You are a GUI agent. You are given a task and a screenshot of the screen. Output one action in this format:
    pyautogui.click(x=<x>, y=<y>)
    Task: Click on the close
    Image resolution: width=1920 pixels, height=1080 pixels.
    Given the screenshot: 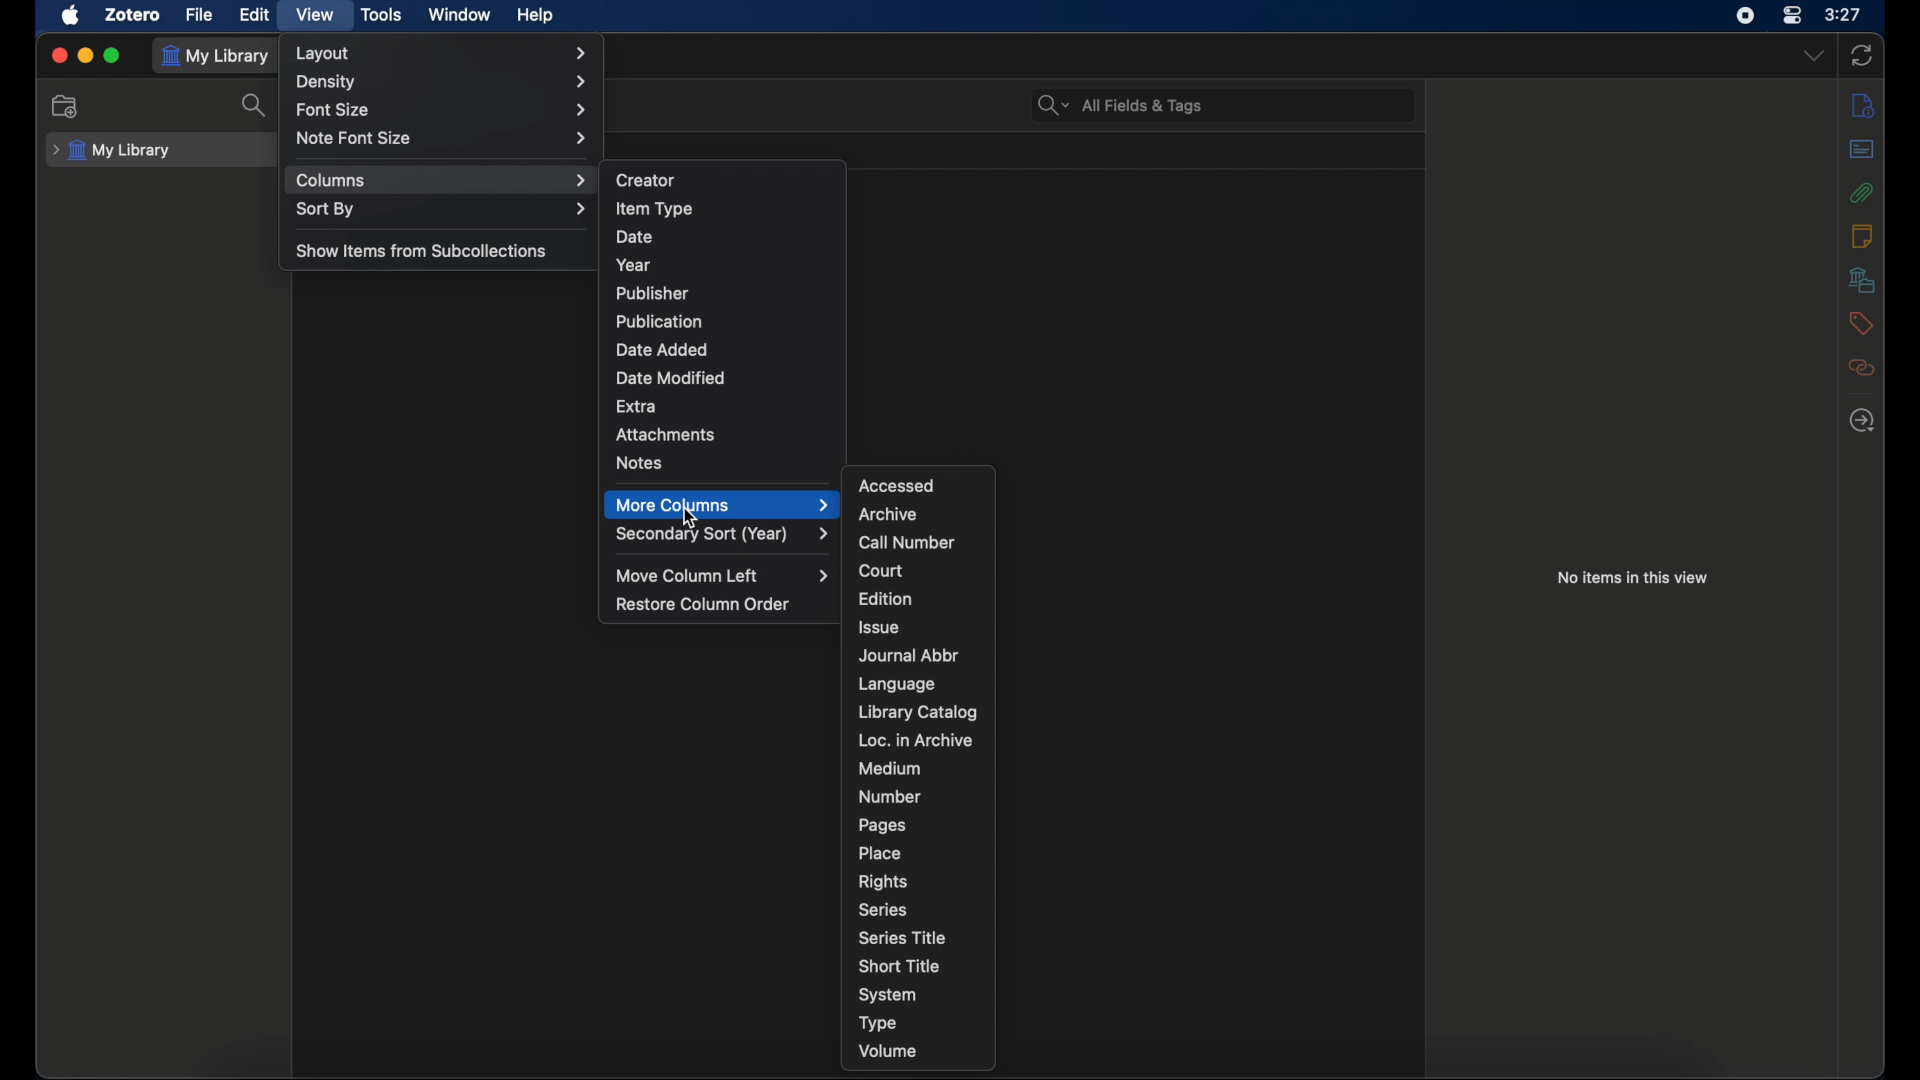 What is the action you would take?
    pyautogui.click(x=58, y=55)
    